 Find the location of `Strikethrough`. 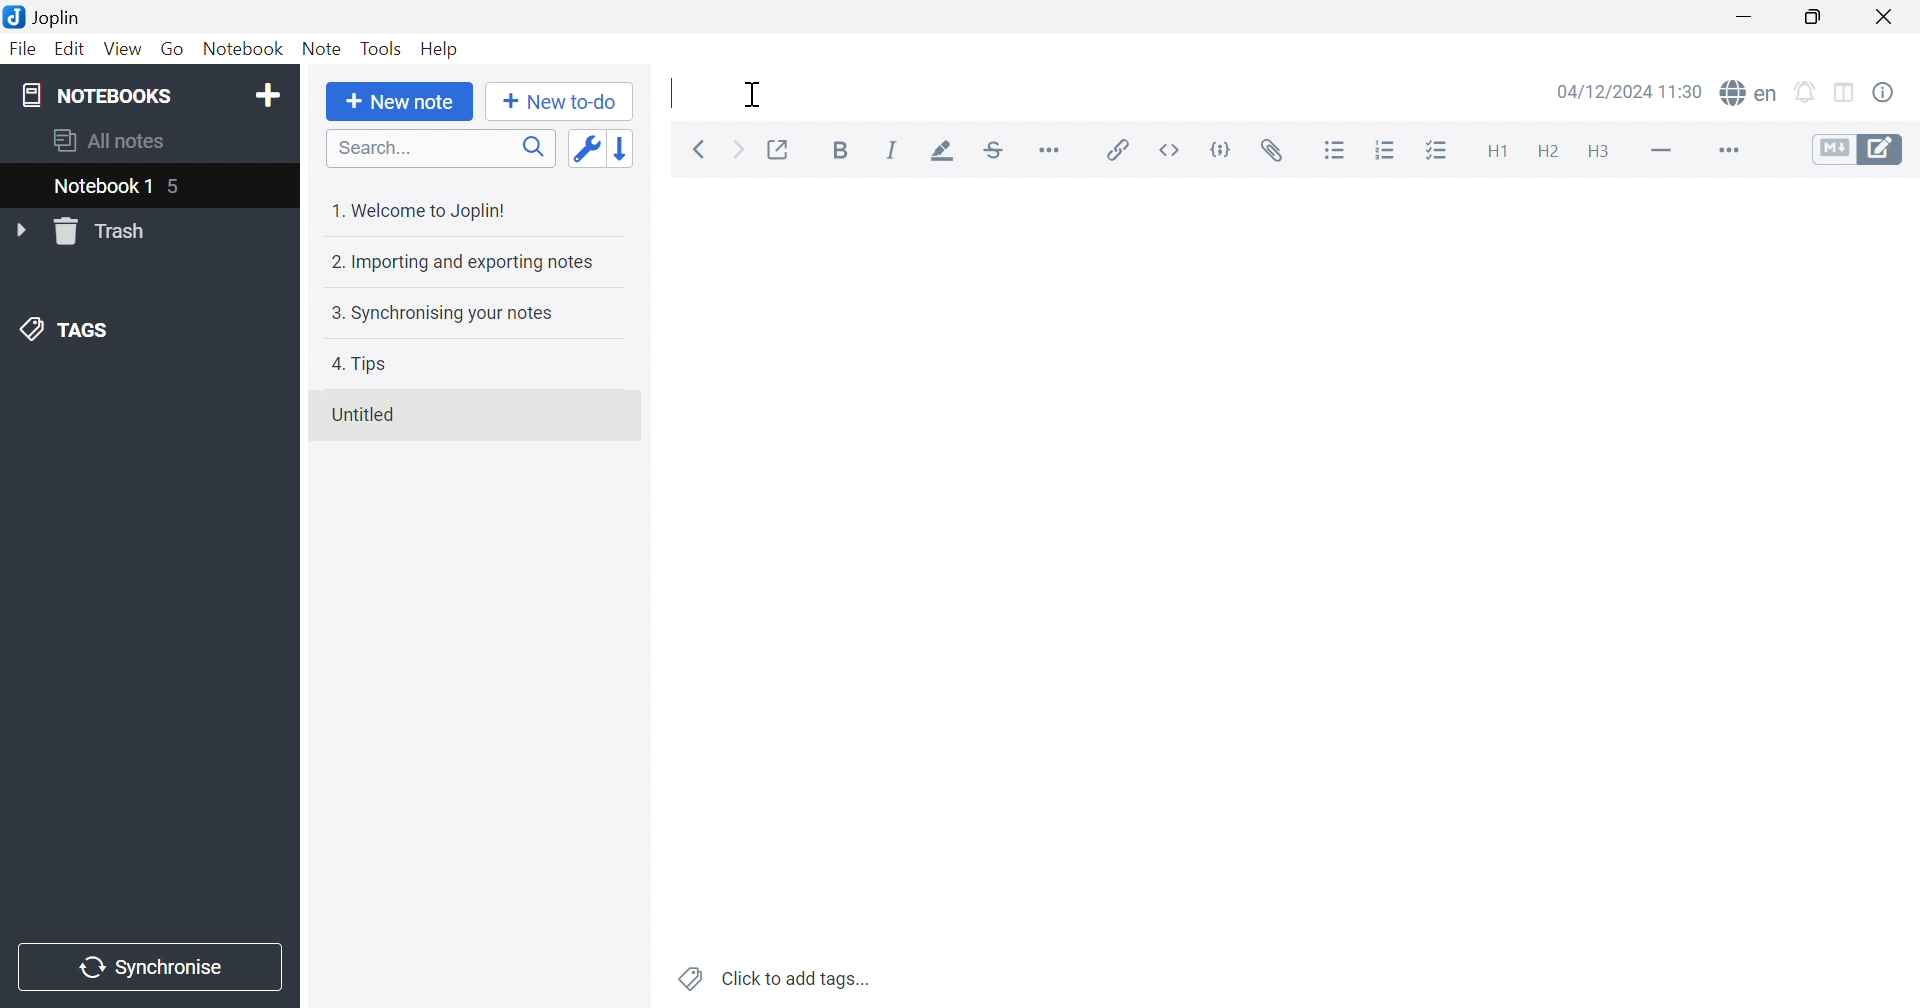

Strikethrough is located at coordinates (993, 153).